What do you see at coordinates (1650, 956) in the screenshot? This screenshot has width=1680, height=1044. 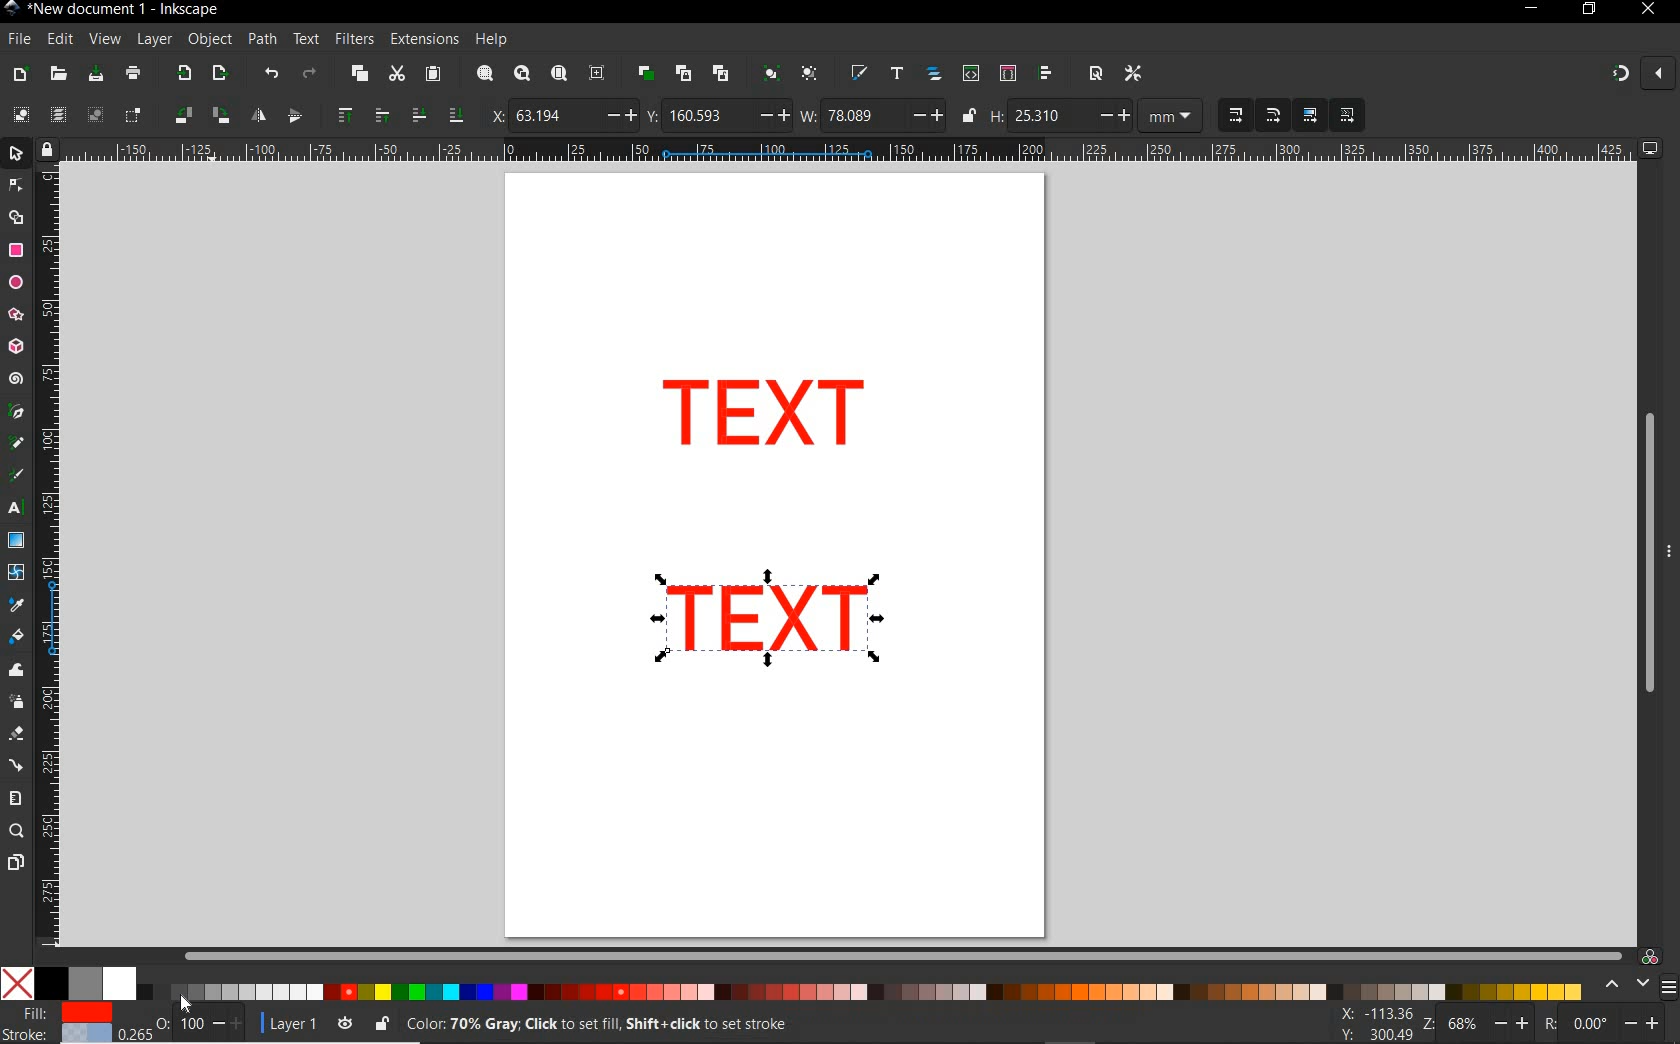 I see `color managed code` at bounding box center [1650, 956].